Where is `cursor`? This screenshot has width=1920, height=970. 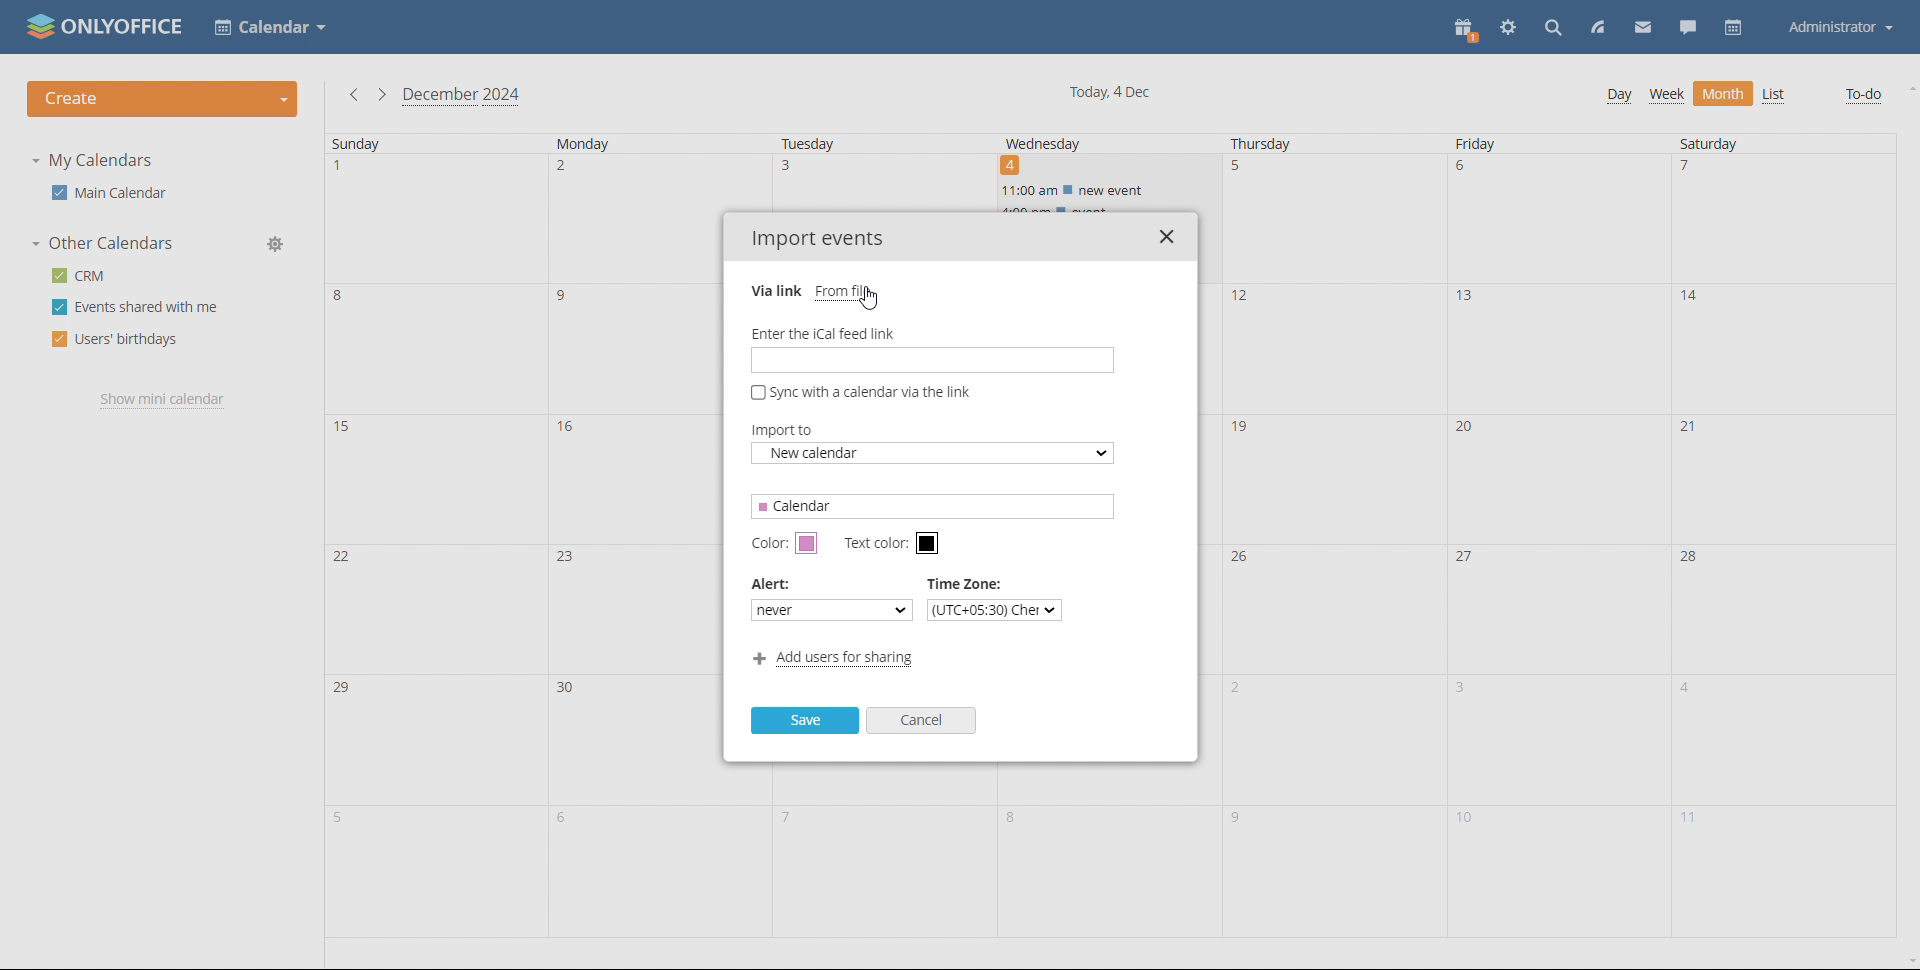 cursor is located at coordinates (871, 301).